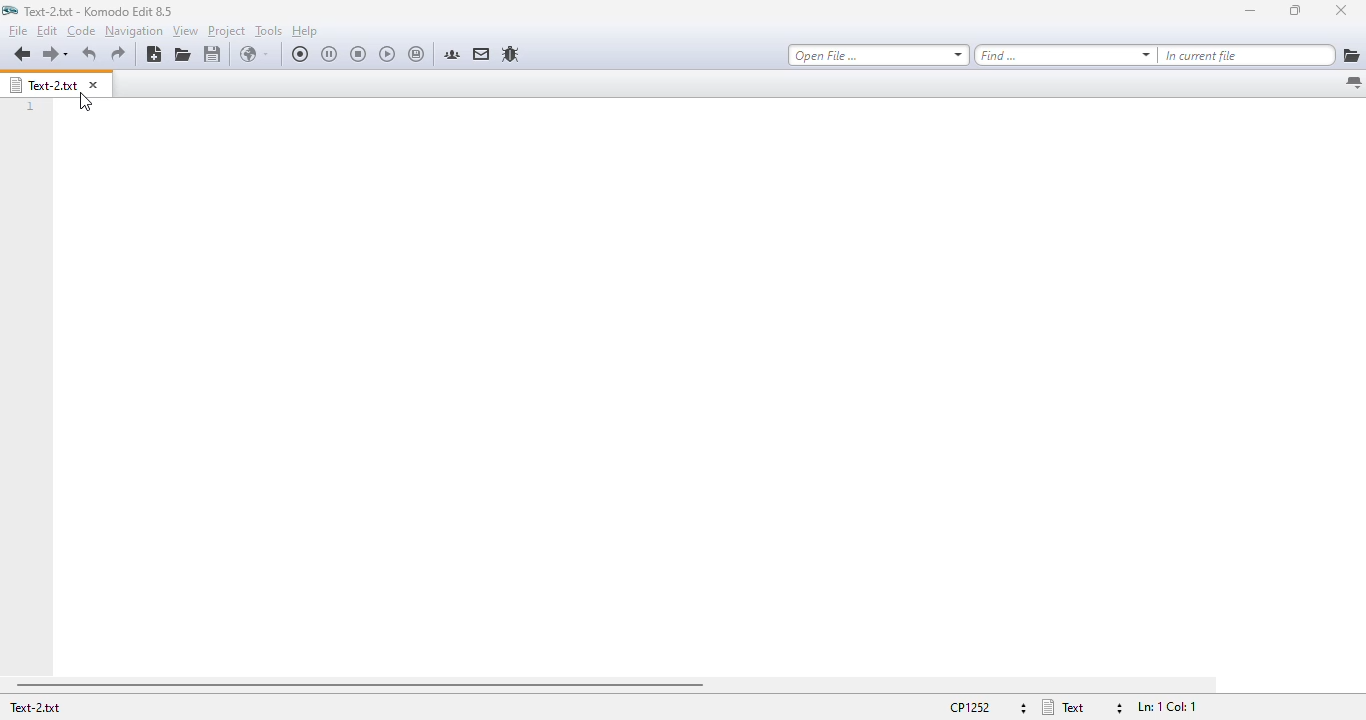 The image size is (1366, 720). What do you see at coordinates (23, 53) in the screenshot?
I see `go back one location` at bounding box center [23, 53].